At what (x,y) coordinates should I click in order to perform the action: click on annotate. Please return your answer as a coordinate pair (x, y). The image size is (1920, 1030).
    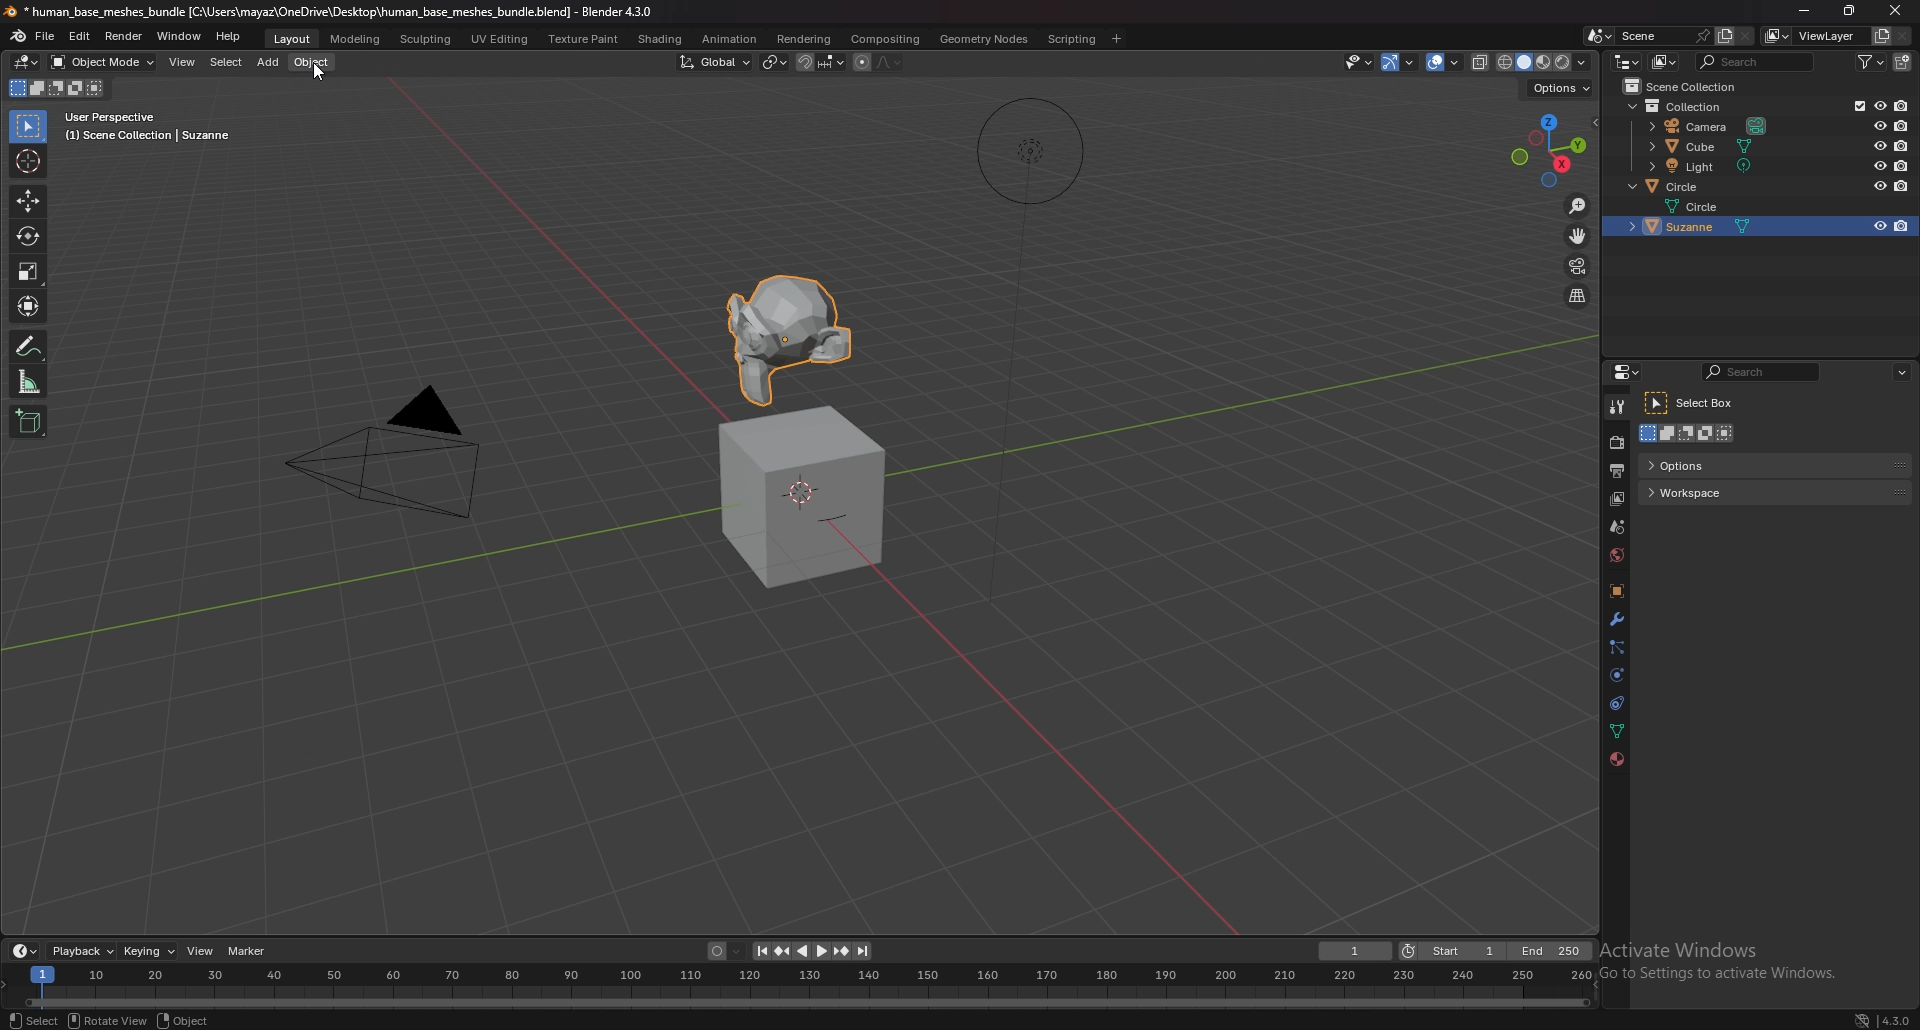
    Looking at the image, I should click on (31, 346).